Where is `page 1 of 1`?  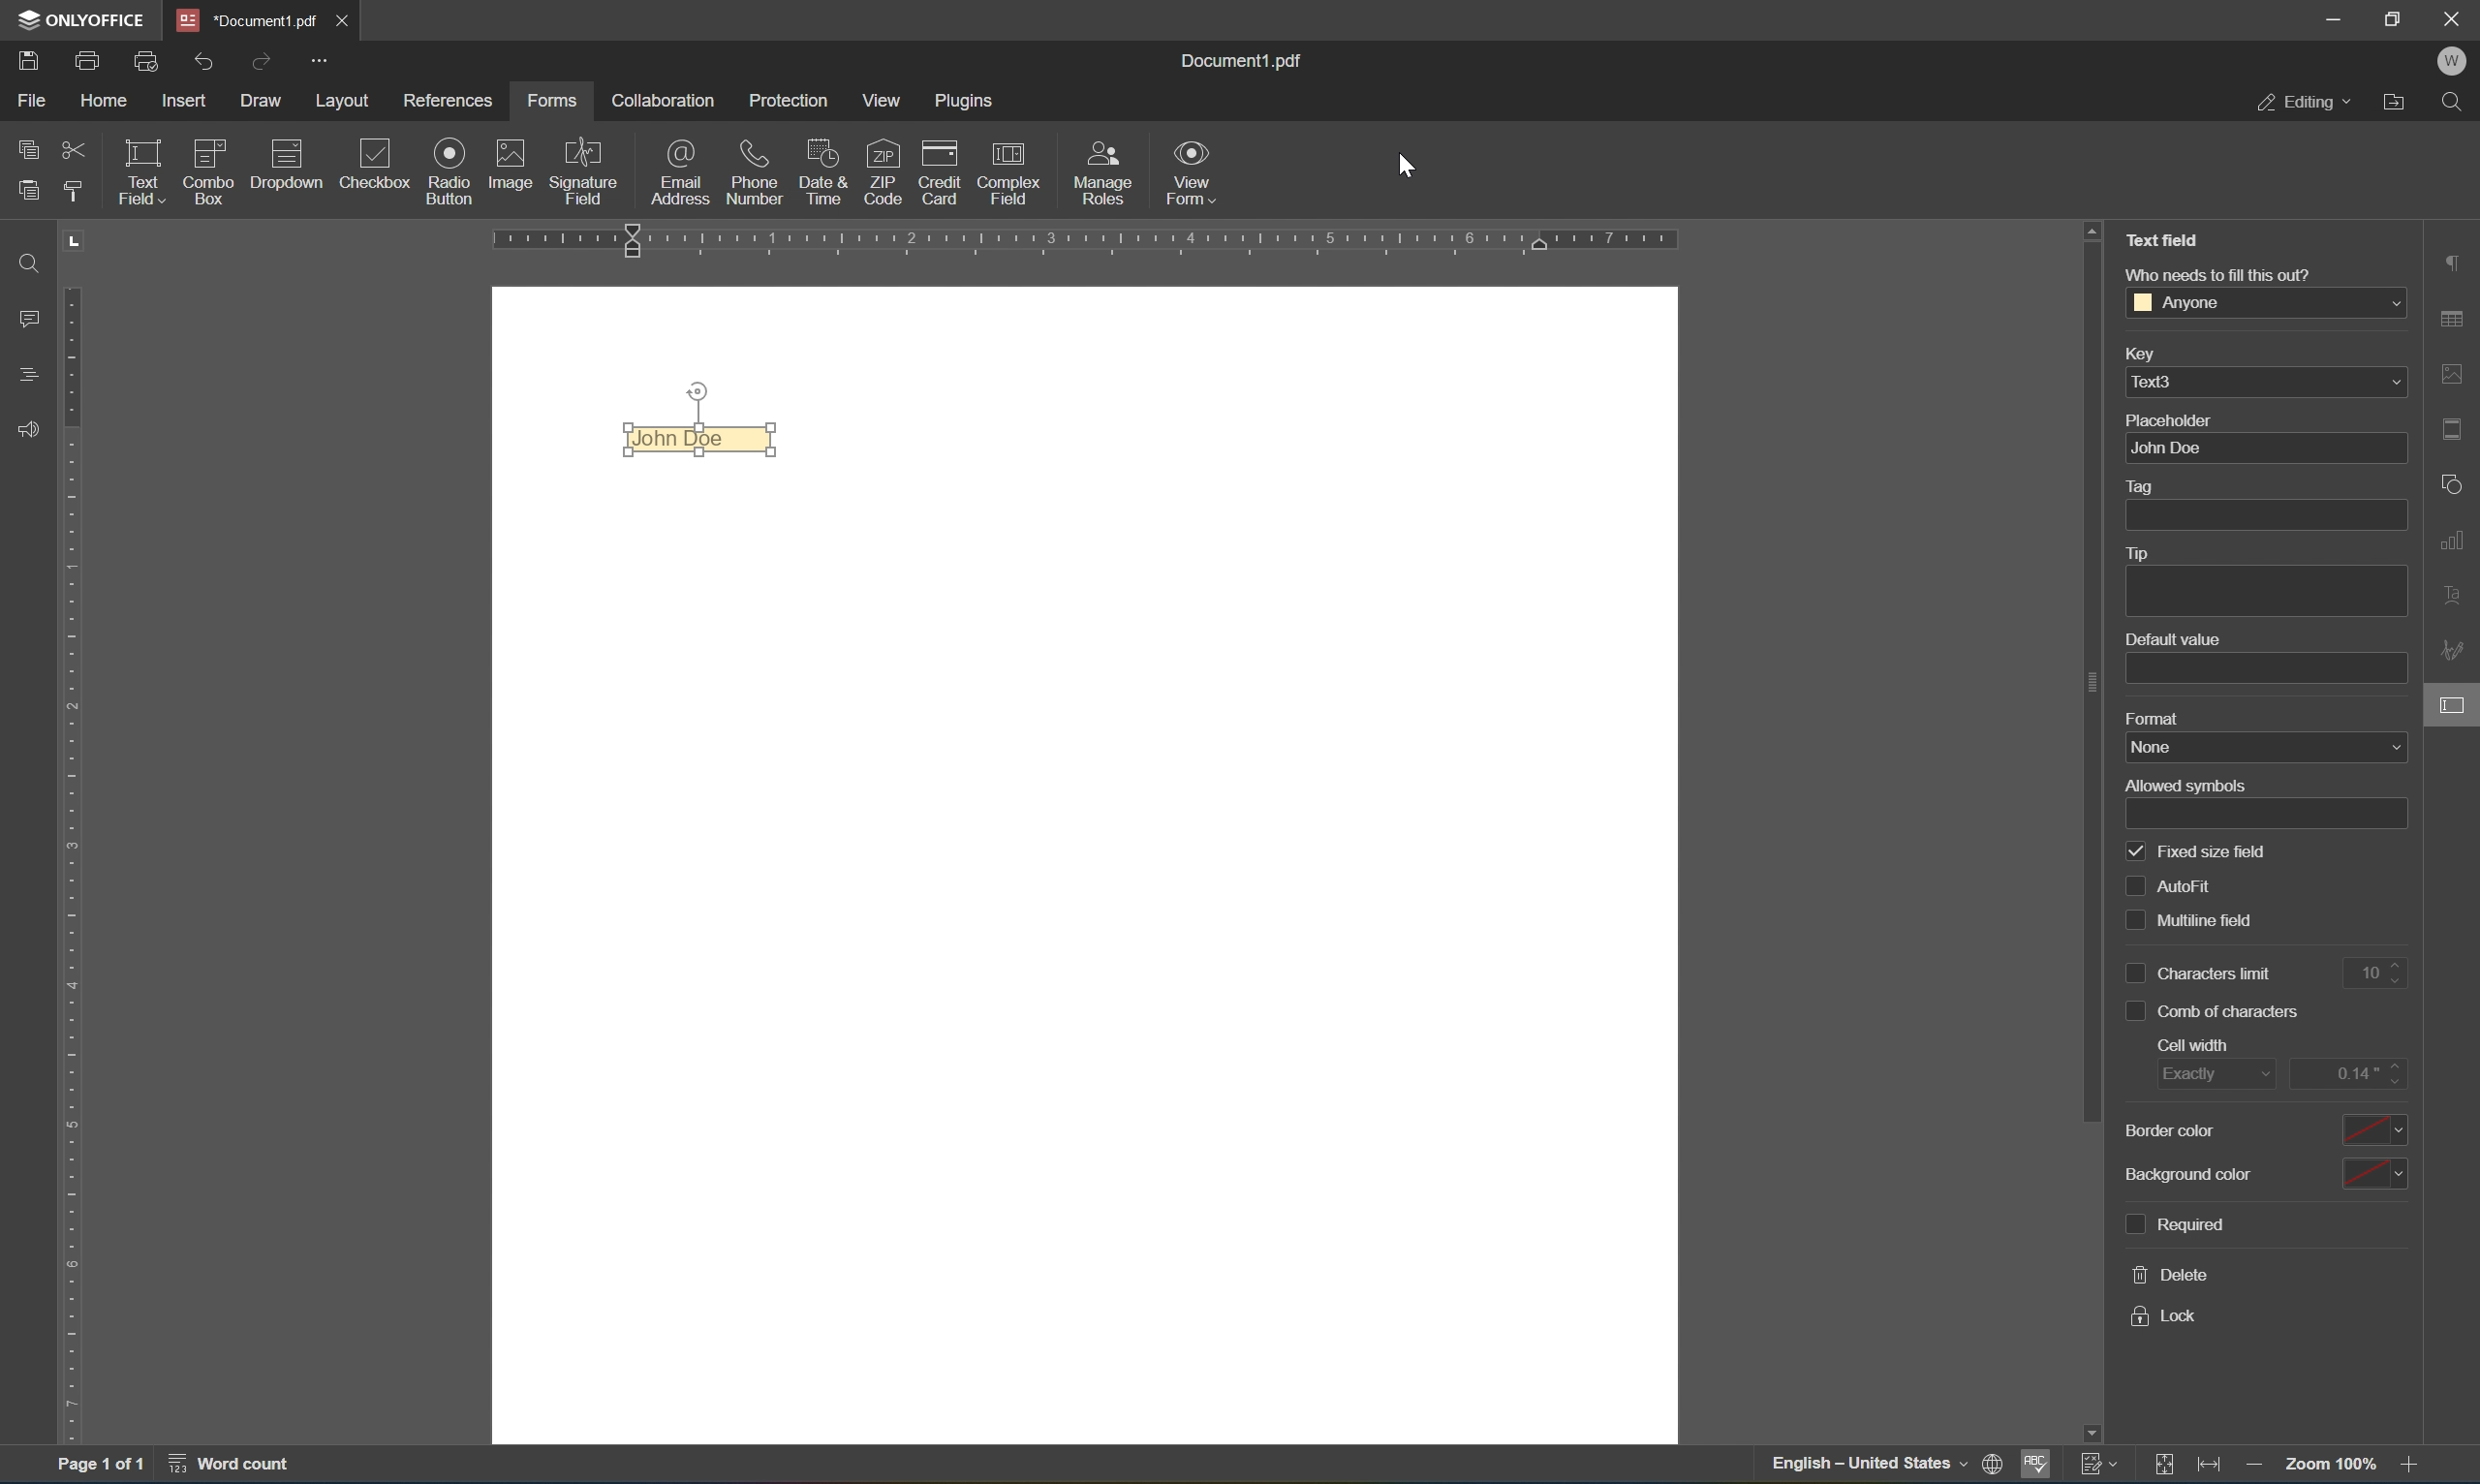
page 1 of 1 is located at coordinates (93, 1465).